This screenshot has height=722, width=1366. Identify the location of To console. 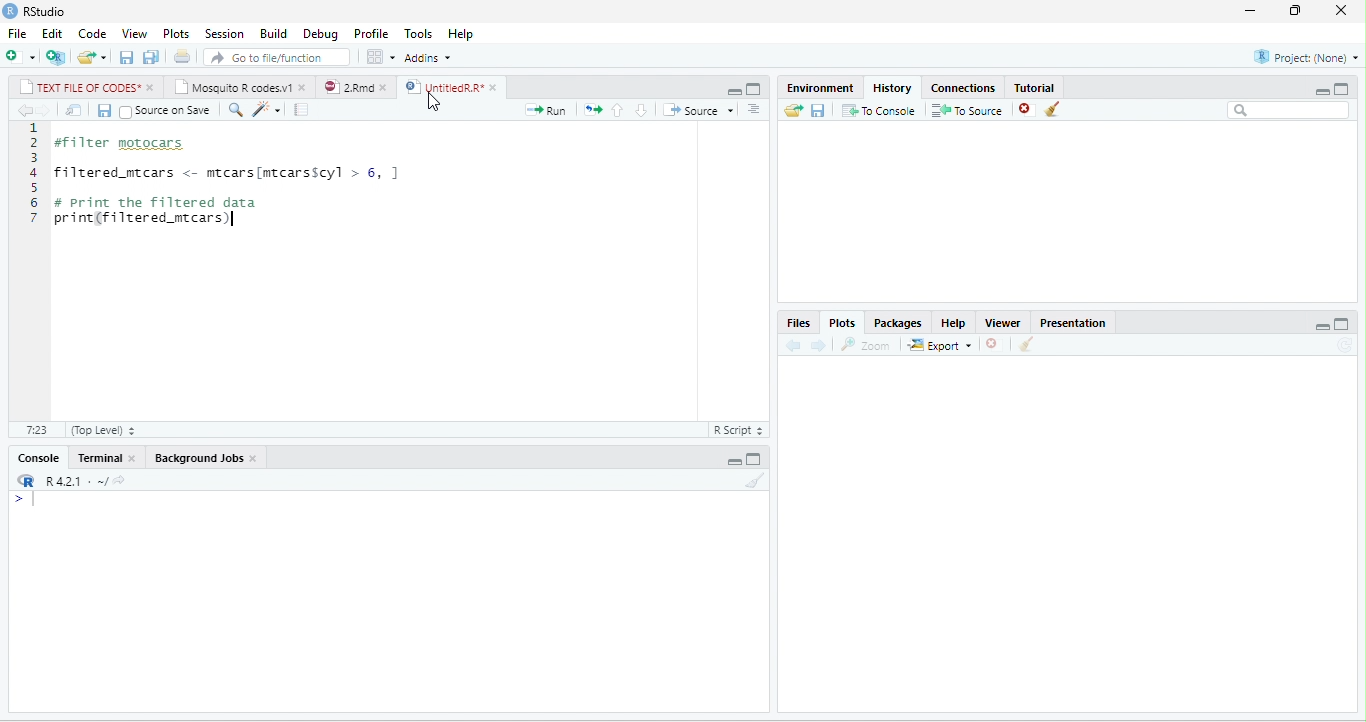
(879, 110).